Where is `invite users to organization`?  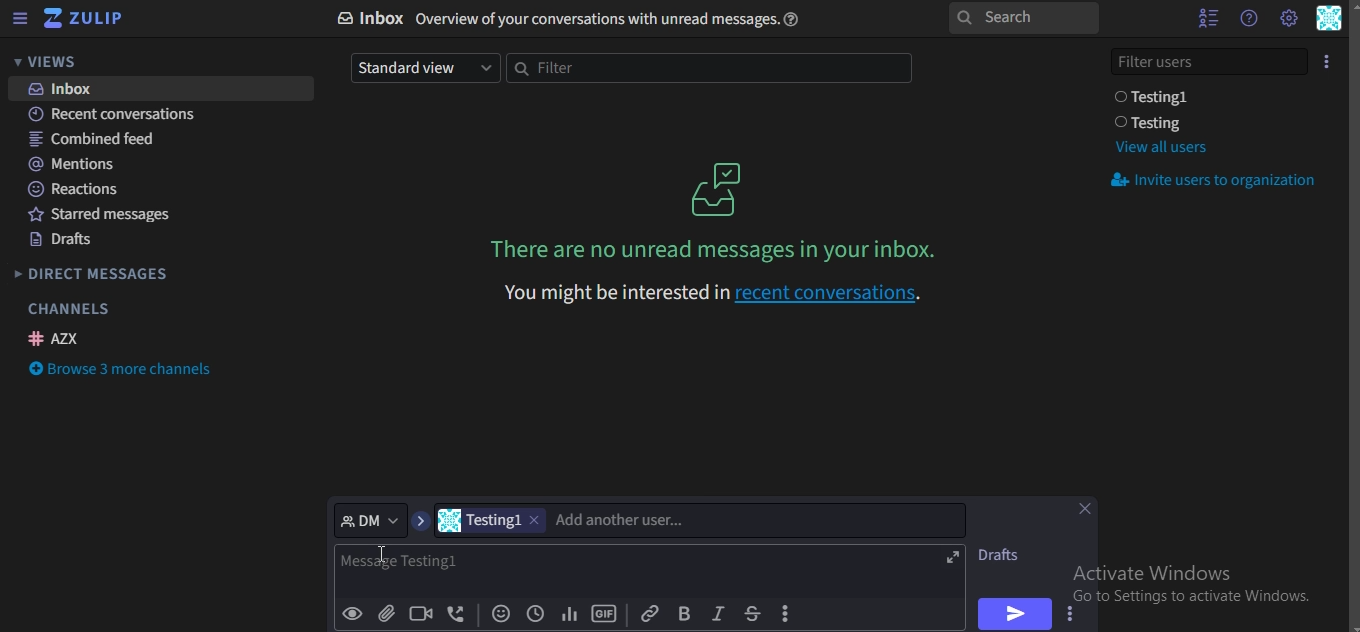
invite users to organization is located at coordinates (1217, 182).